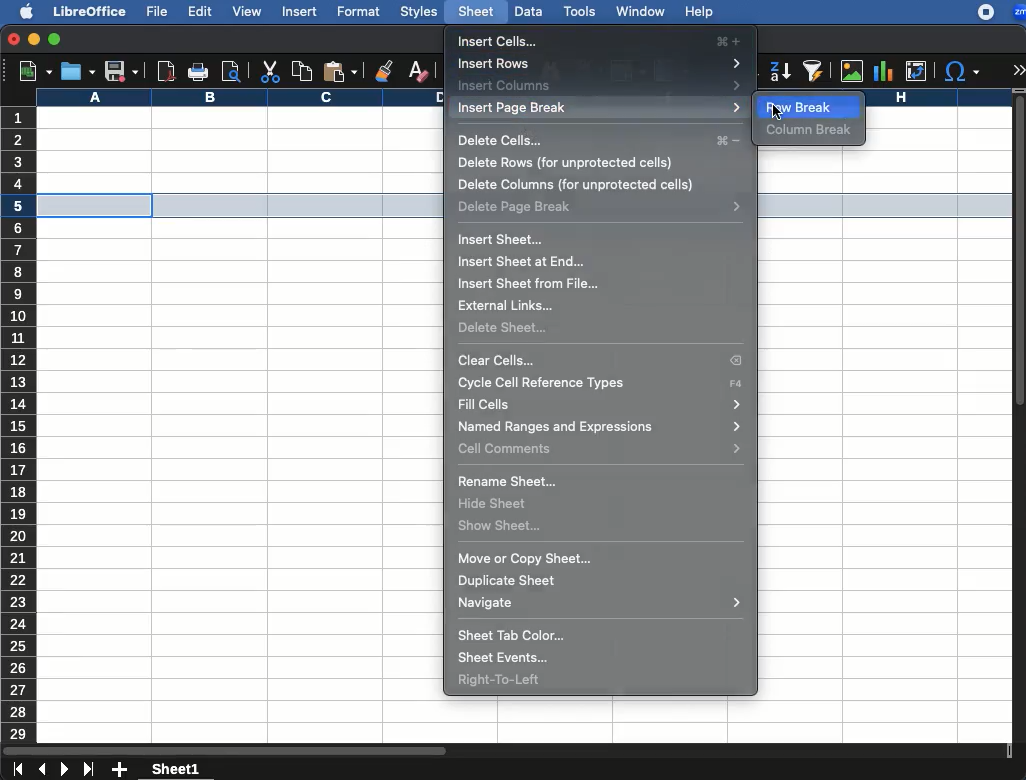 The width and height of the screenshot is (1026, 780). What do you see at coordinates (852, 71) in the screenshot?
I see `image` at bounding box center [852, 71].